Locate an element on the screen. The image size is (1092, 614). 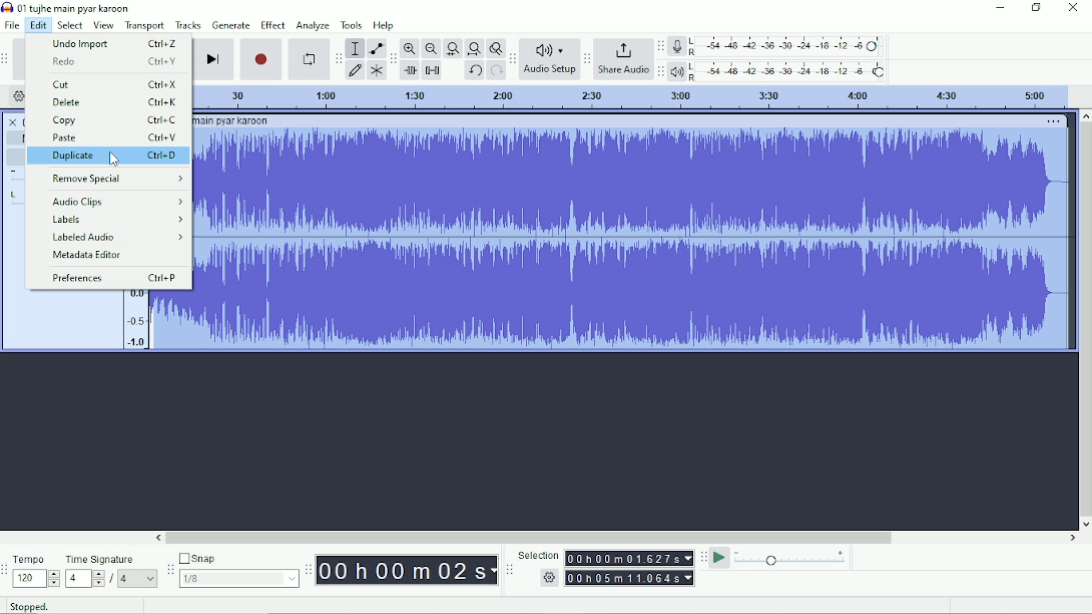
Labels is located at coordinates (116, 220).